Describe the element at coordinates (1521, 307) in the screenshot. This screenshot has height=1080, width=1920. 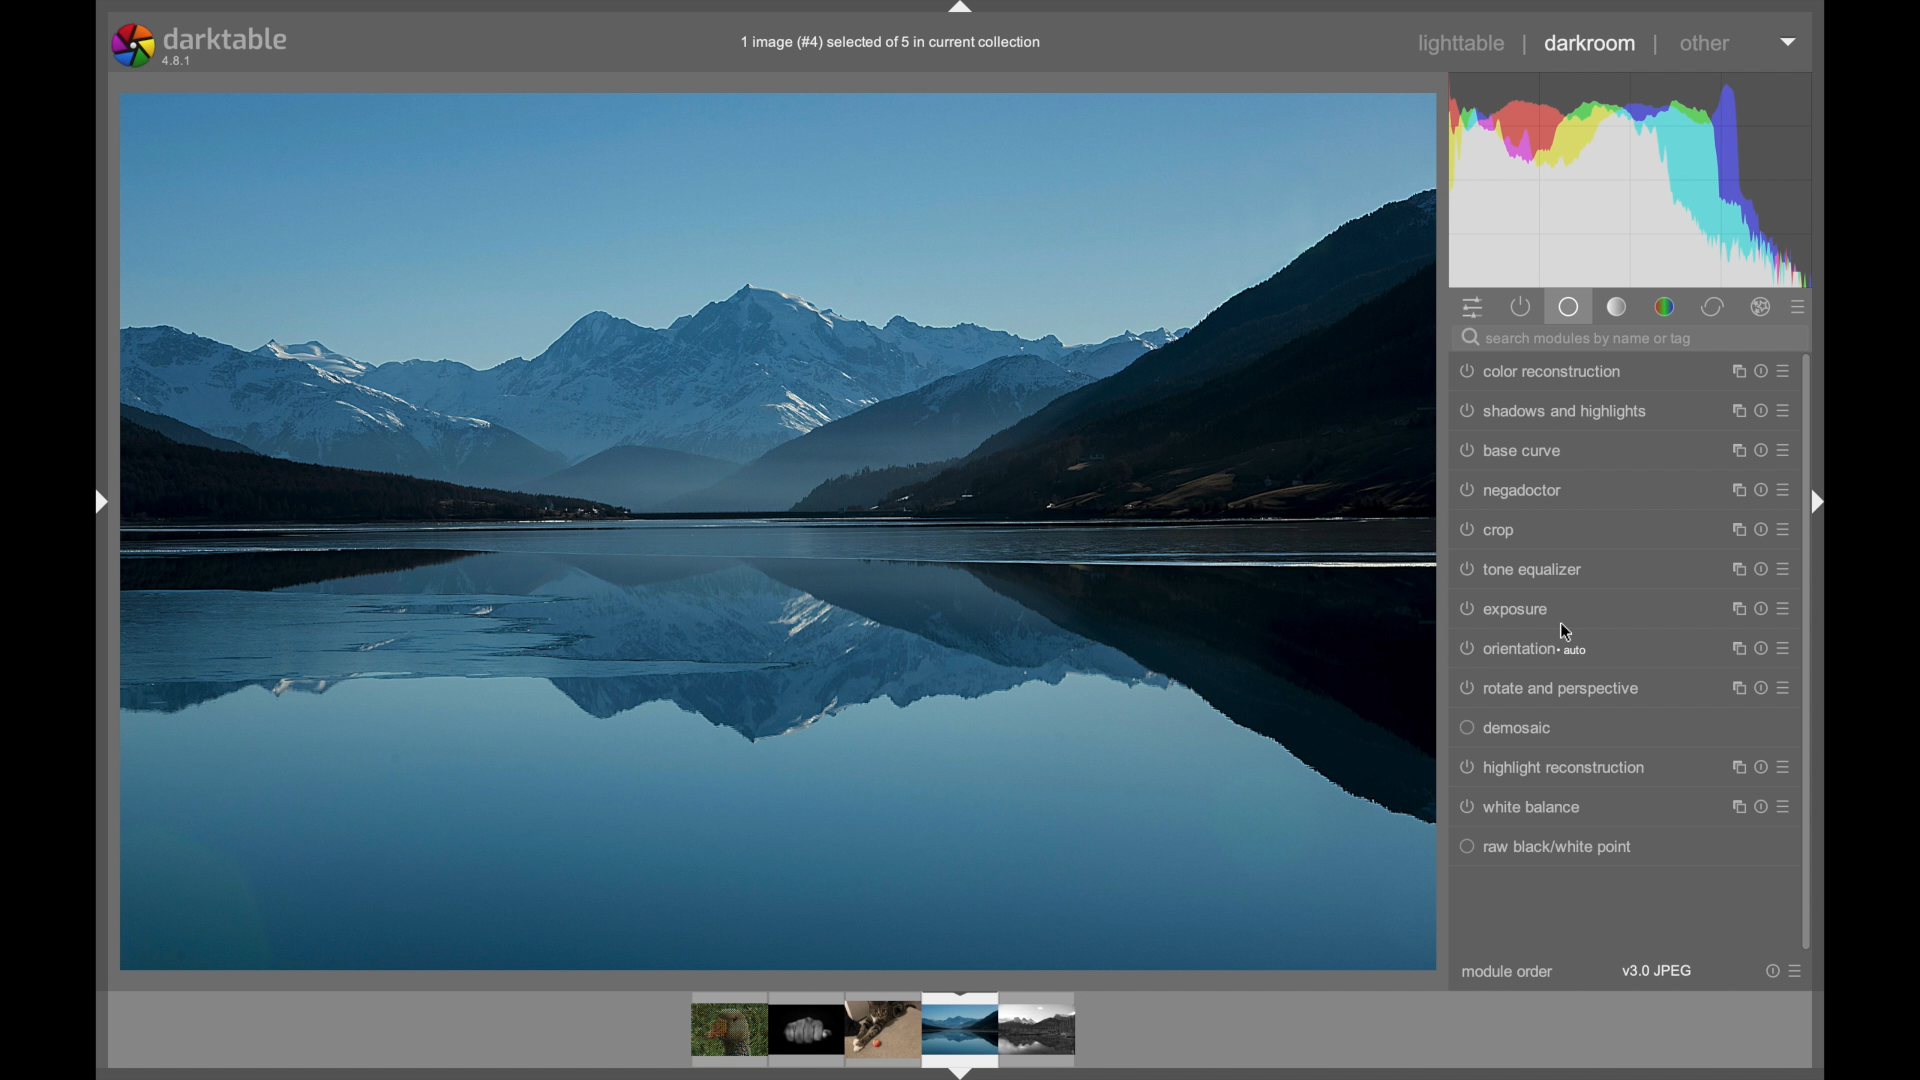
I see `show active modules only` at that location.